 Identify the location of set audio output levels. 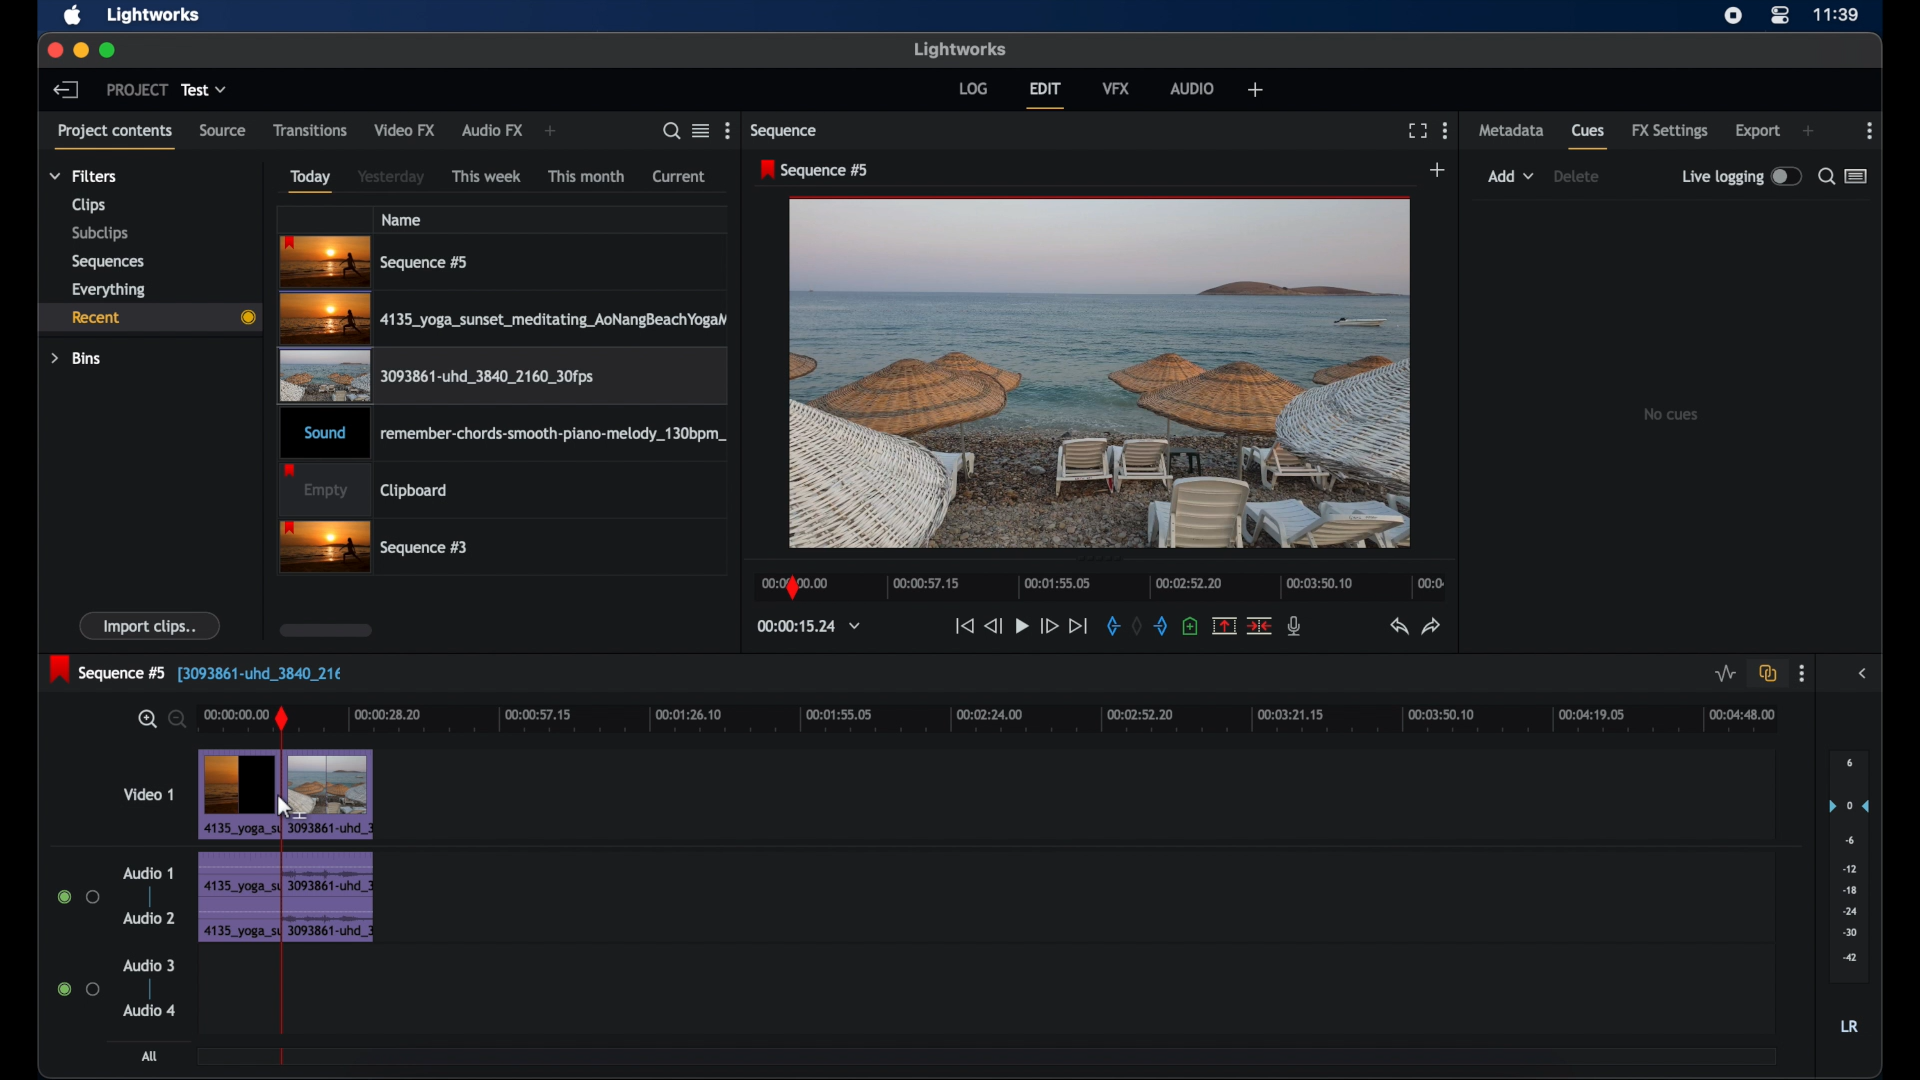
(1848, 866).